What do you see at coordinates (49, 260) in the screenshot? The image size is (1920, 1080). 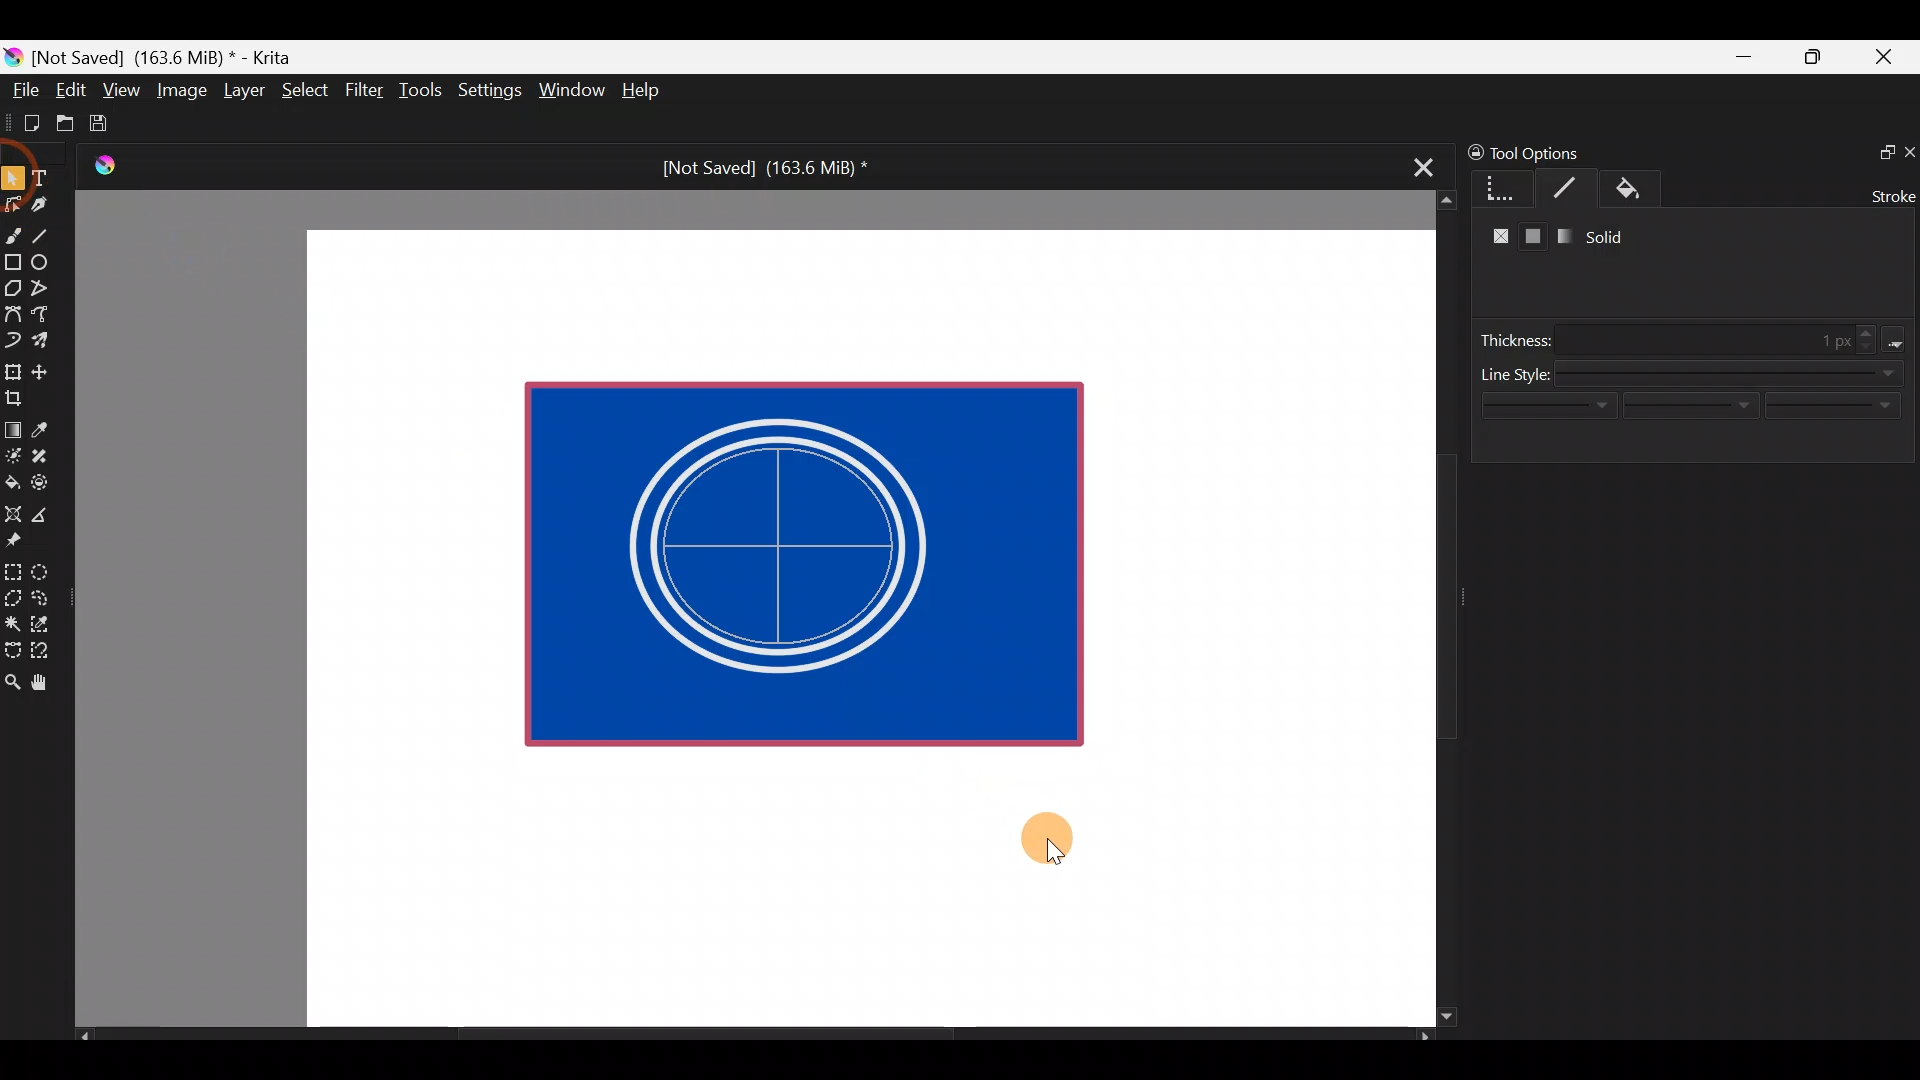 I see `Ellipse tool` at bounding box center [49, 260].